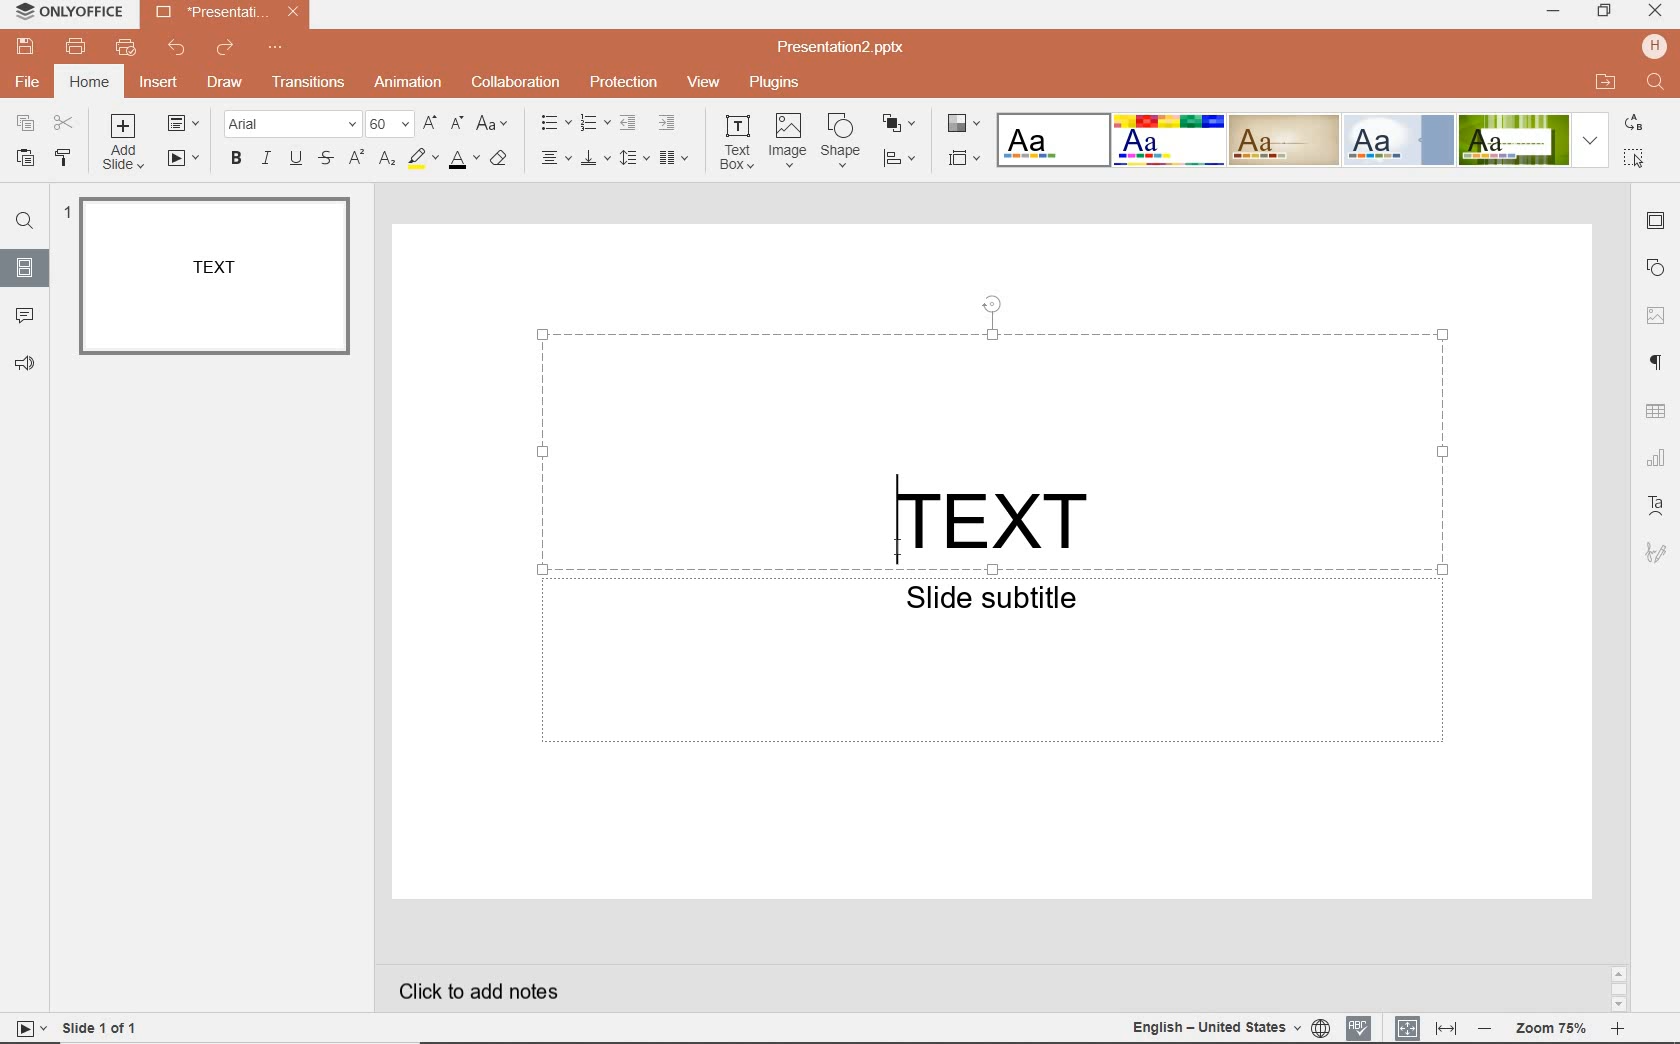 The image size is (1680, 1044). I want to click on replace, so click(1636, 125).